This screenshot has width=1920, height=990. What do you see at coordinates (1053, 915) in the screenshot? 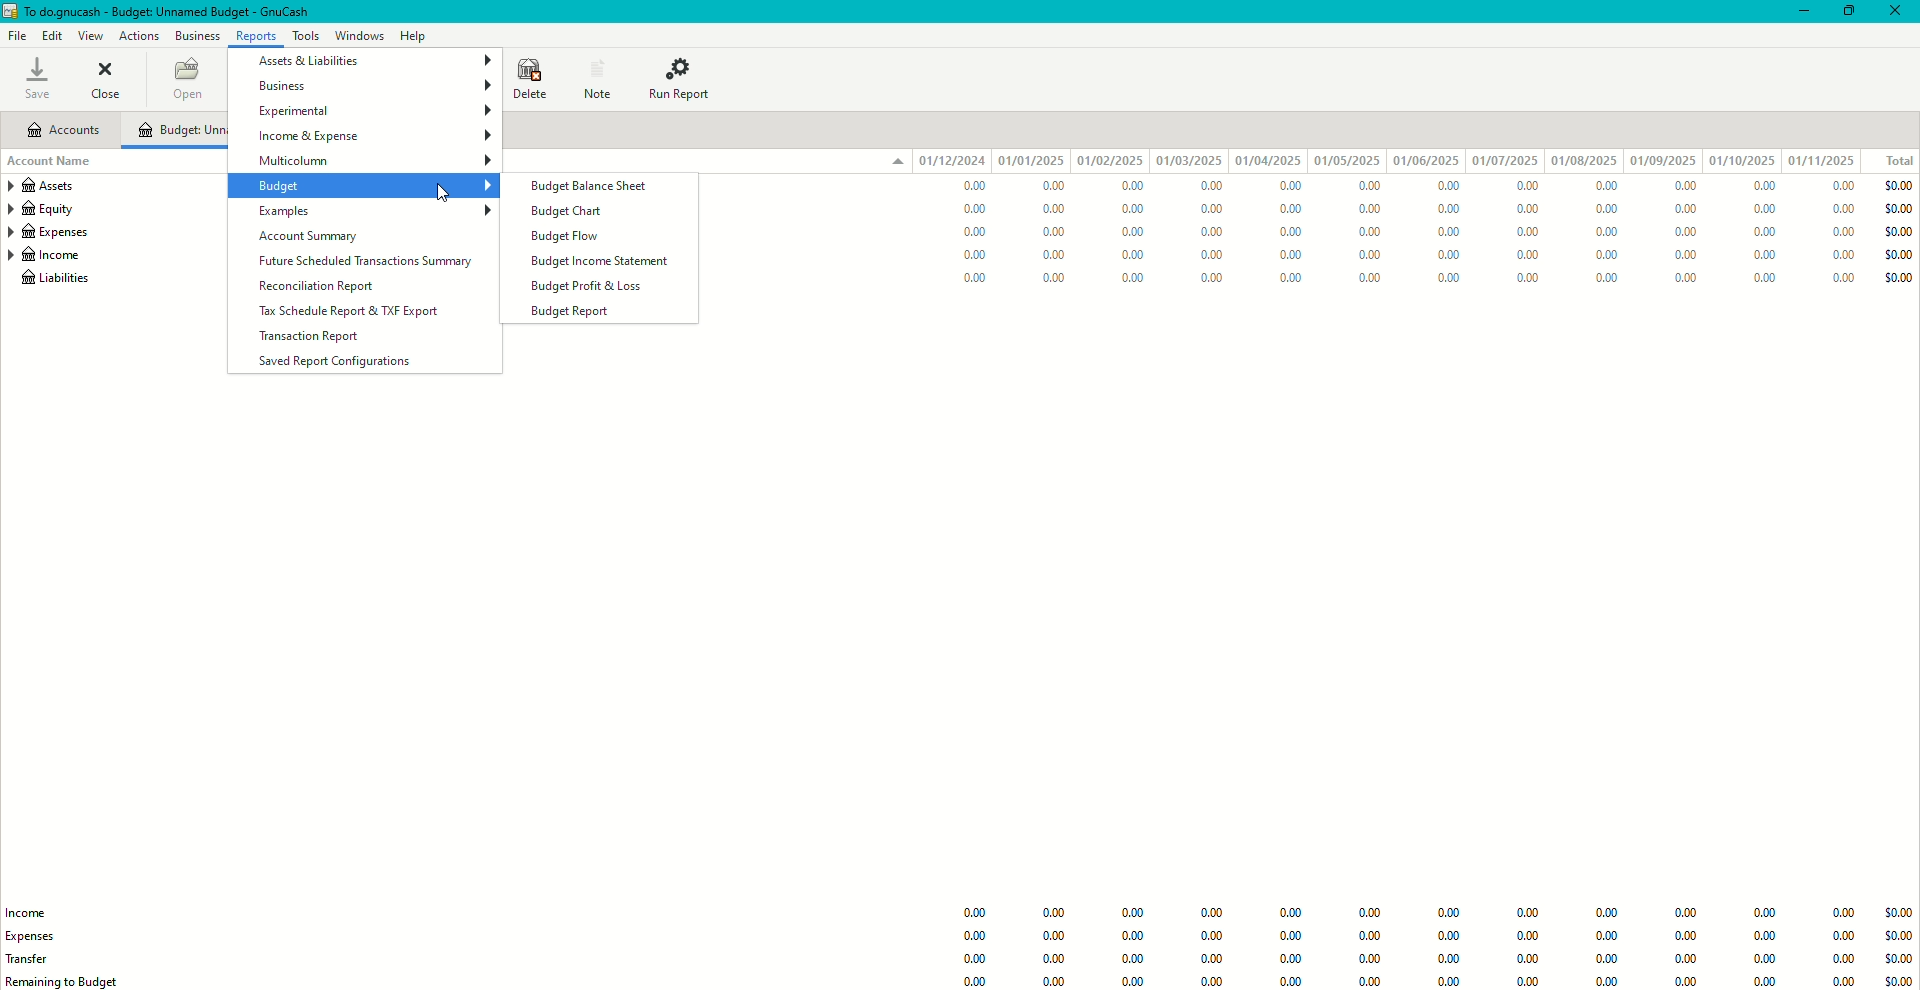
I see `0.00` at bounding box center [1053, 915].